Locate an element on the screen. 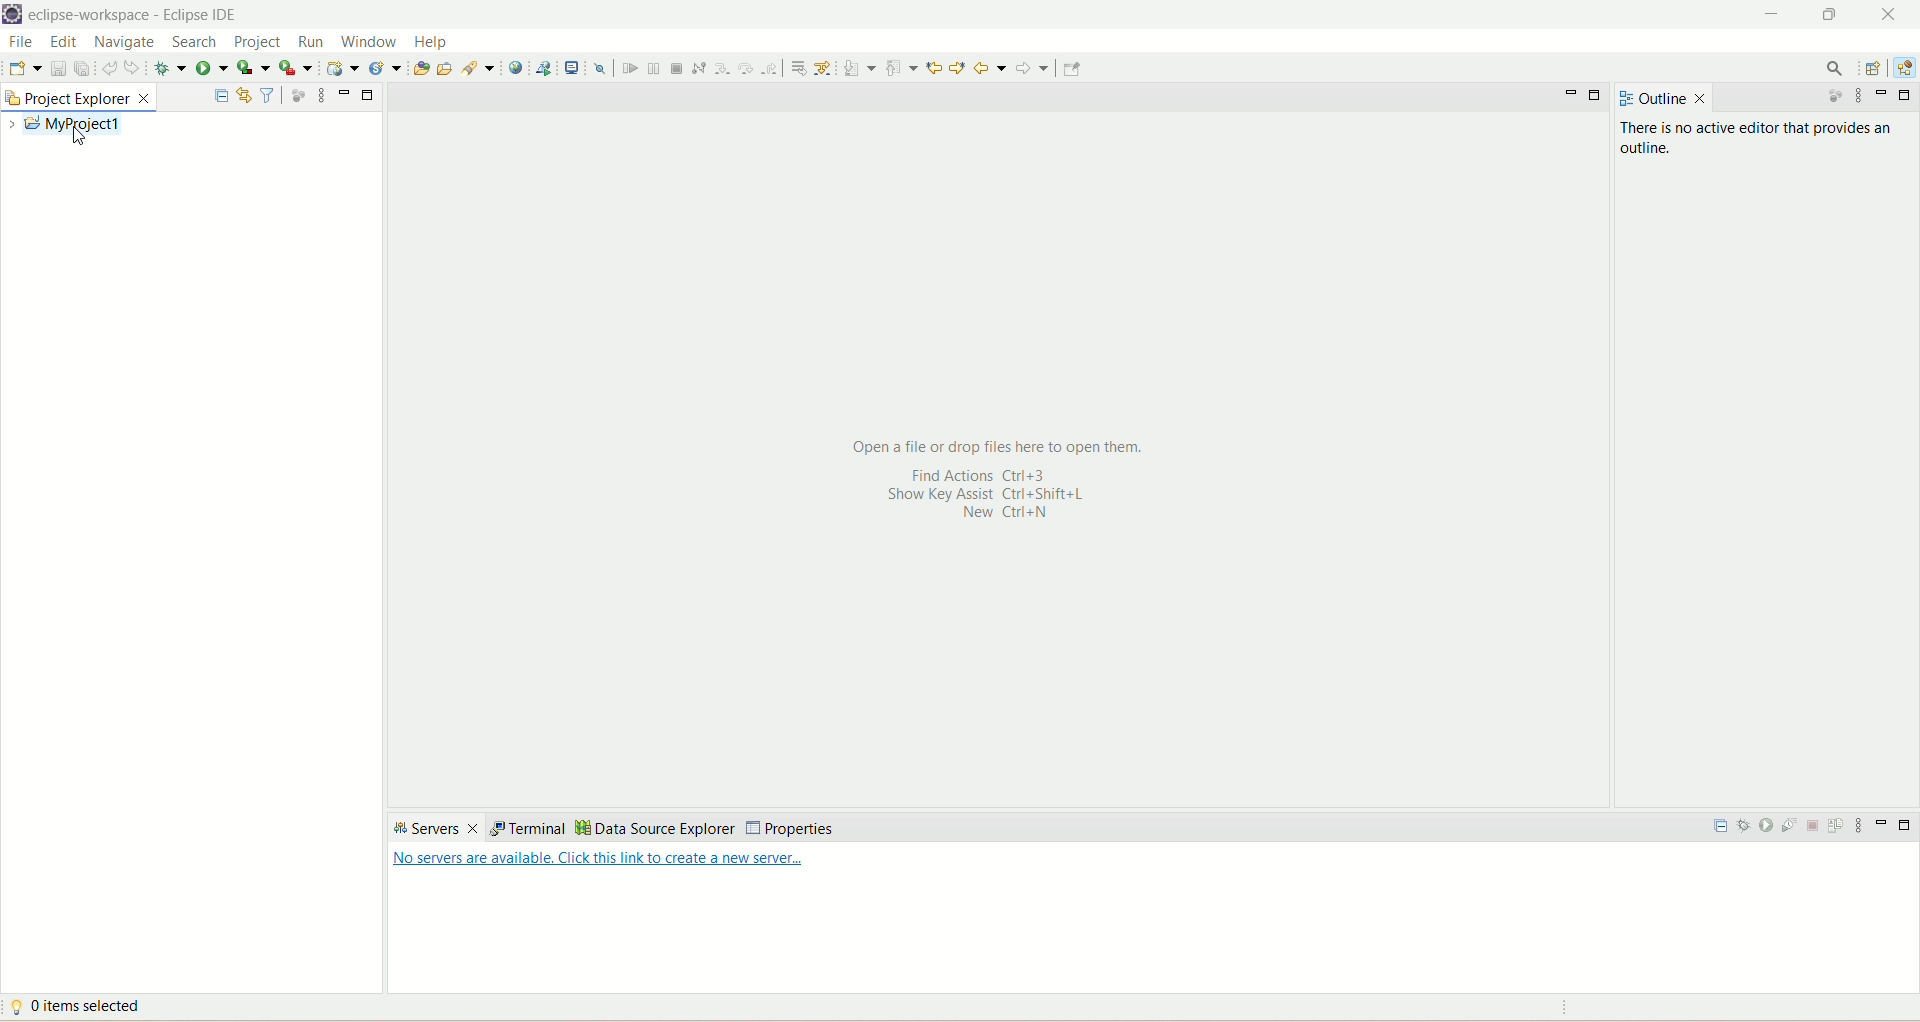 The height and width of the screenshot is (1022, 1920). focus on active task is located at coordinates (1832, 95).